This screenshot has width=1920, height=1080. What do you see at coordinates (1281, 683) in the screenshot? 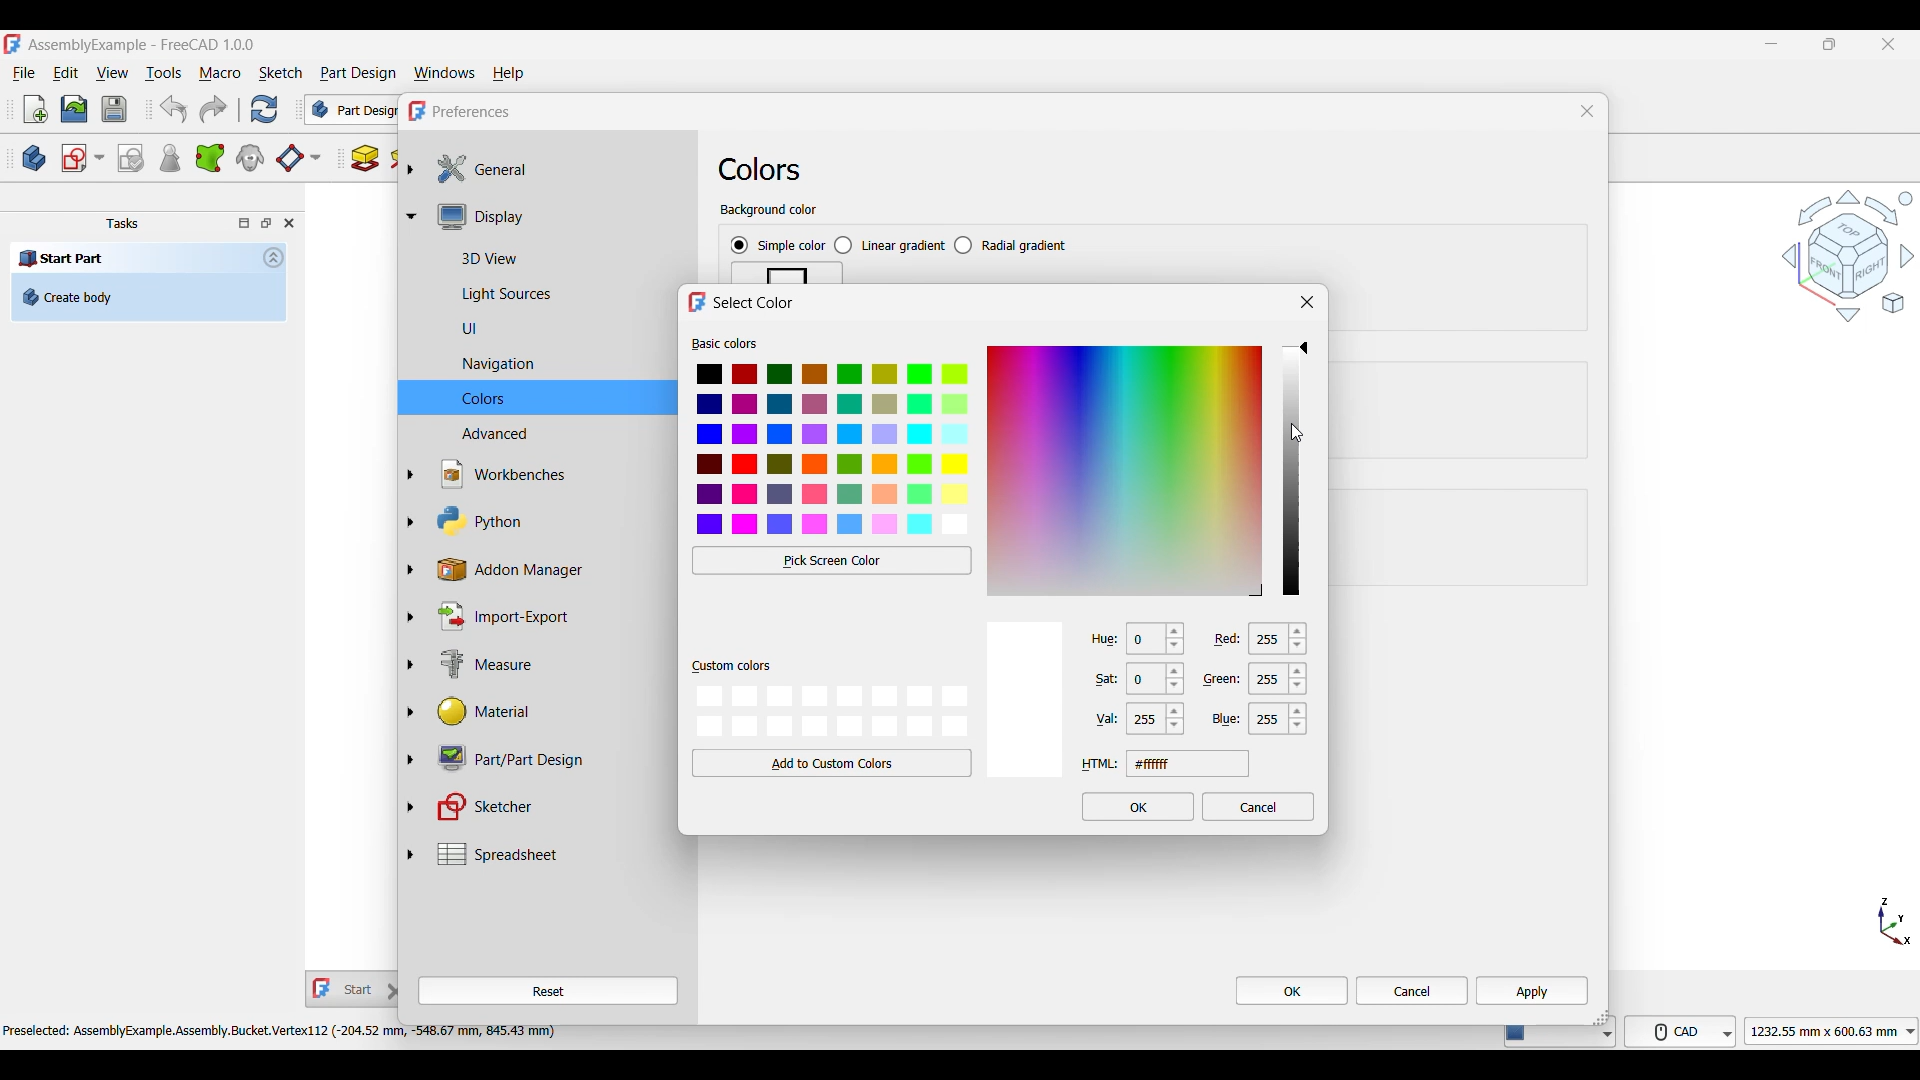
I see `255` at bounding box center [1281, 683].